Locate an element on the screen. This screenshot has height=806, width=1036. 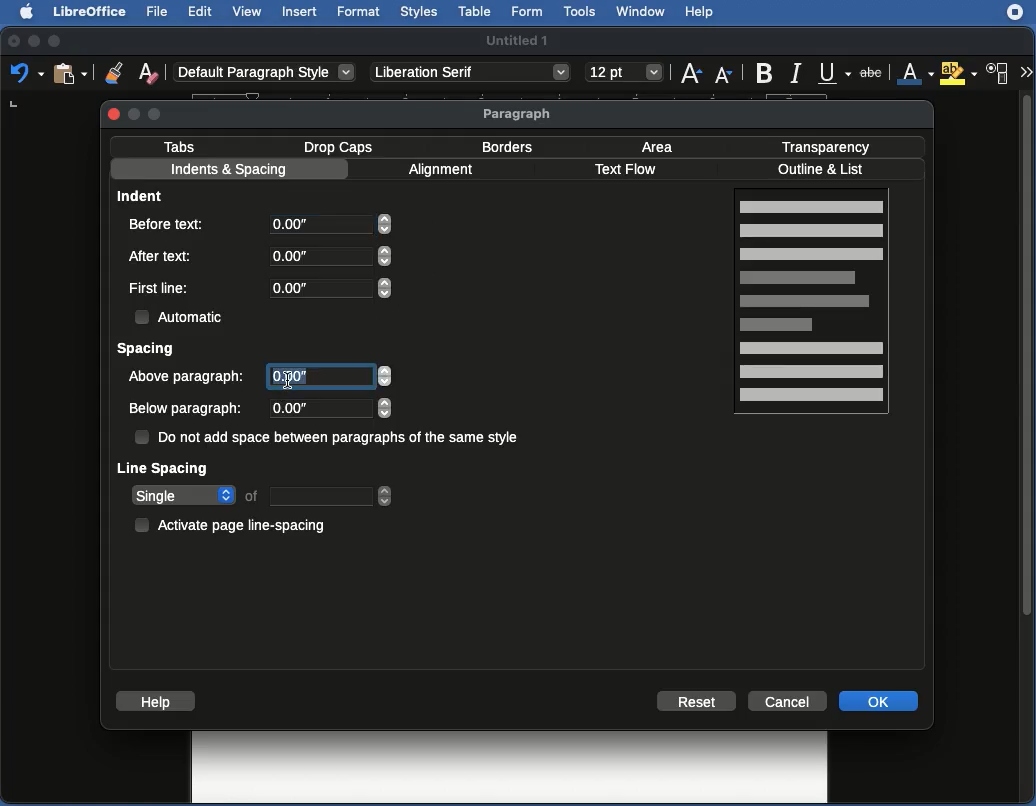
Outline and list is located at coordinates (824, 170).